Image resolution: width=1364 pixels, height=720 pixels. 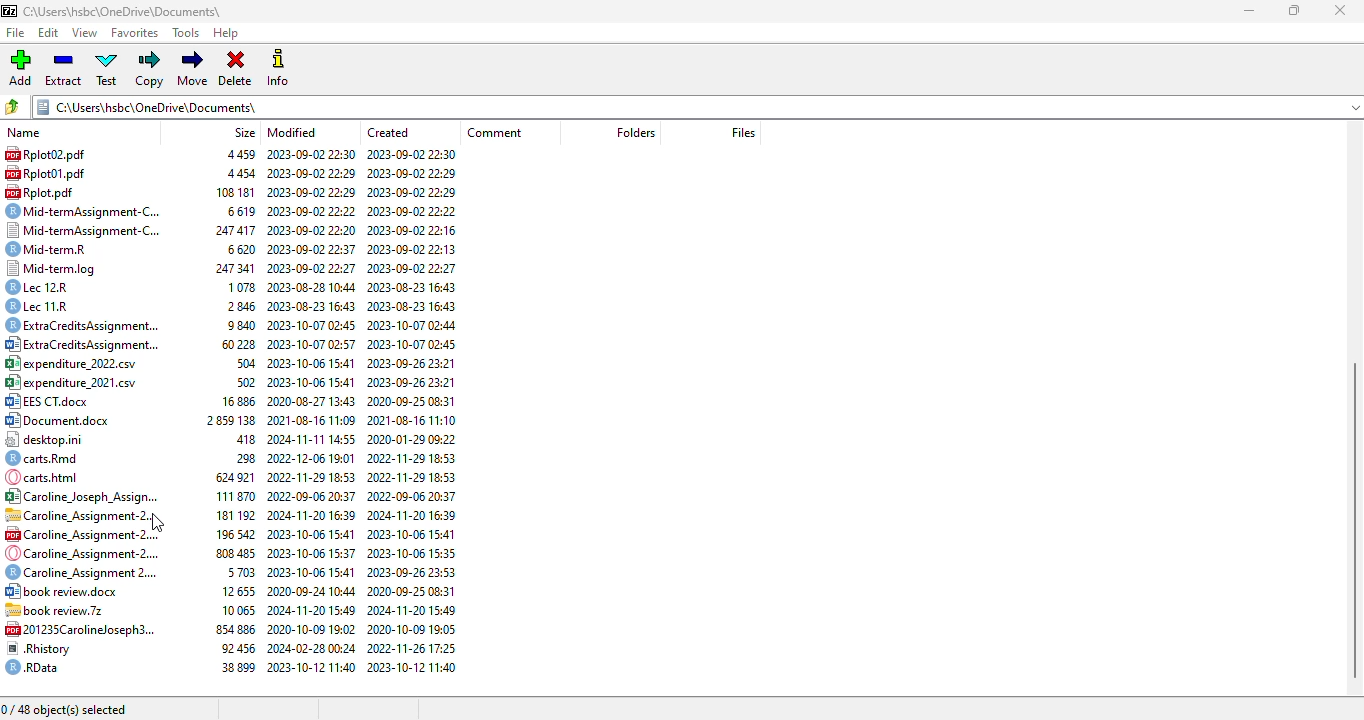 I want to click on 2023-09-02 22:27, so click(x=415, y=268).